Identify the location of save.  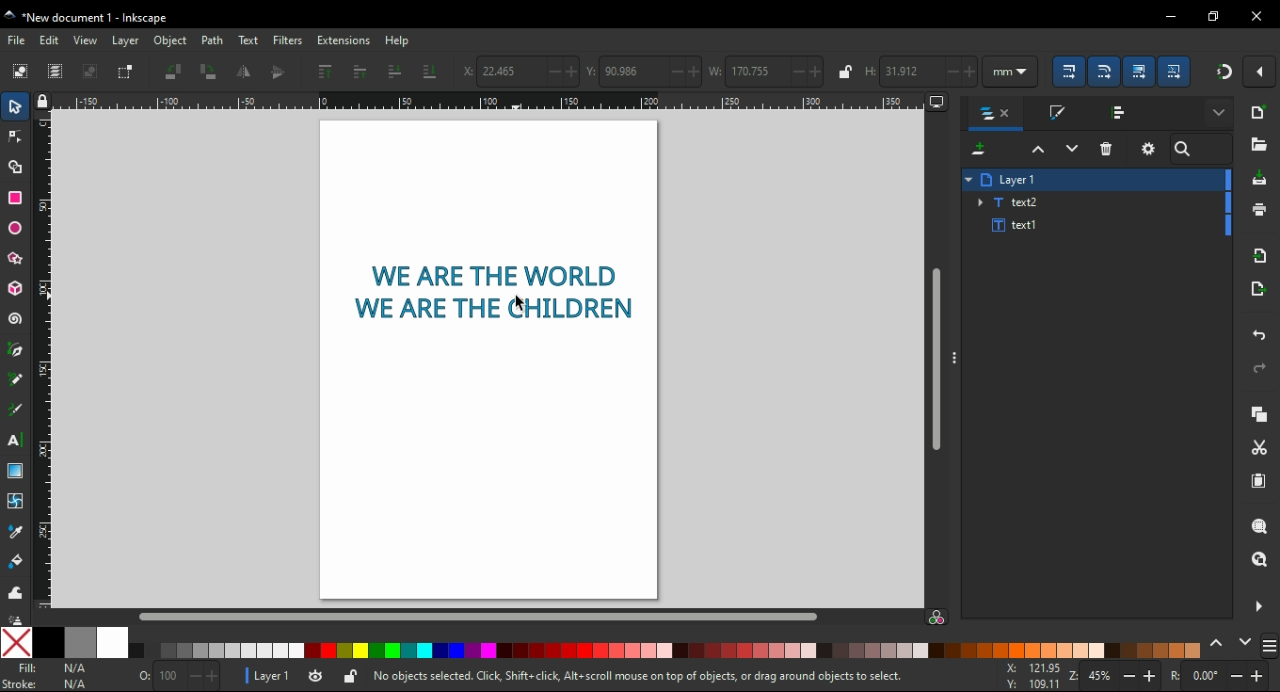
(1259, 180).